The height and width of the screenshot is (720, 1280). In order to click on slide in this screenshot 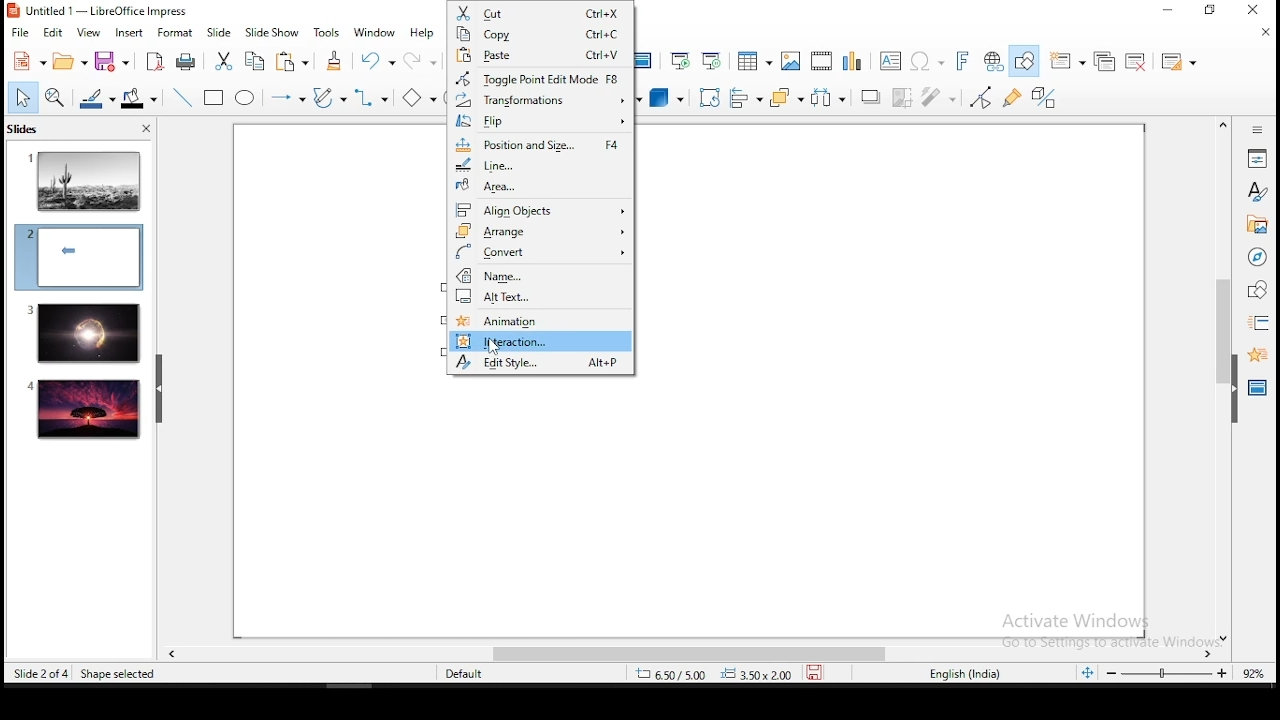, I will do `click(220, 33)`.